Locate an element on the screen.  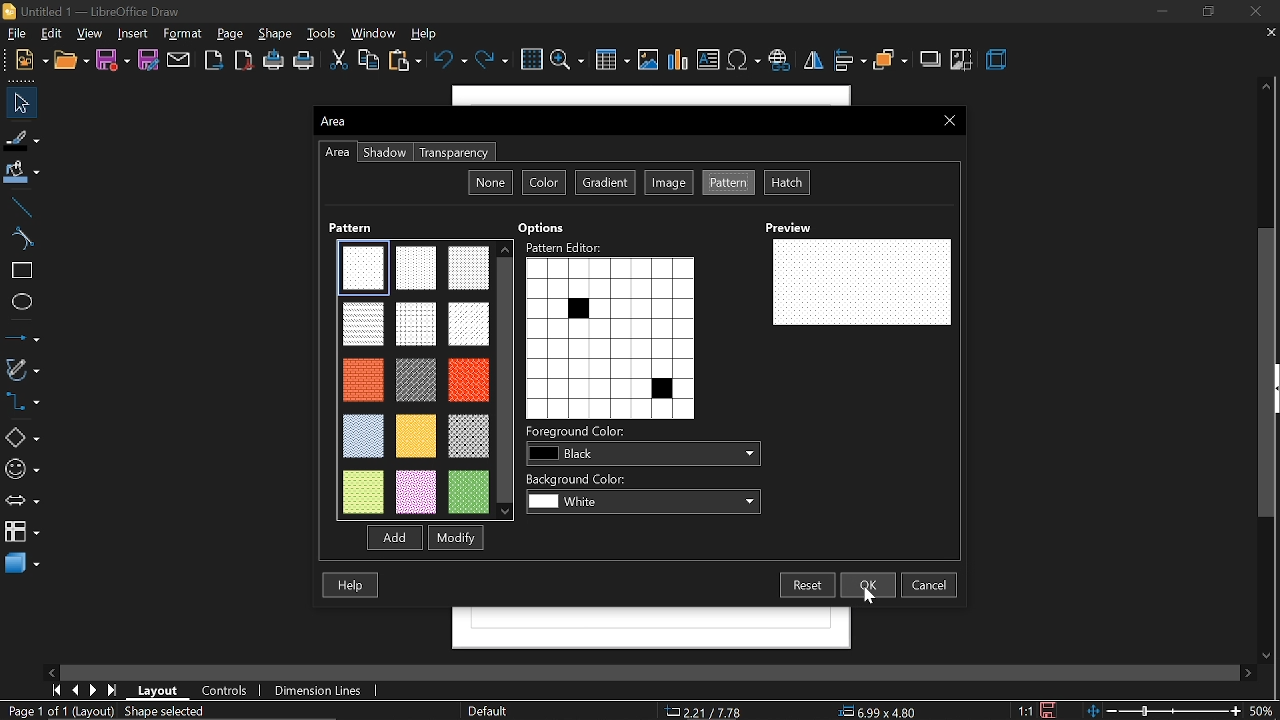
move up is located at coordinates (506, 248).